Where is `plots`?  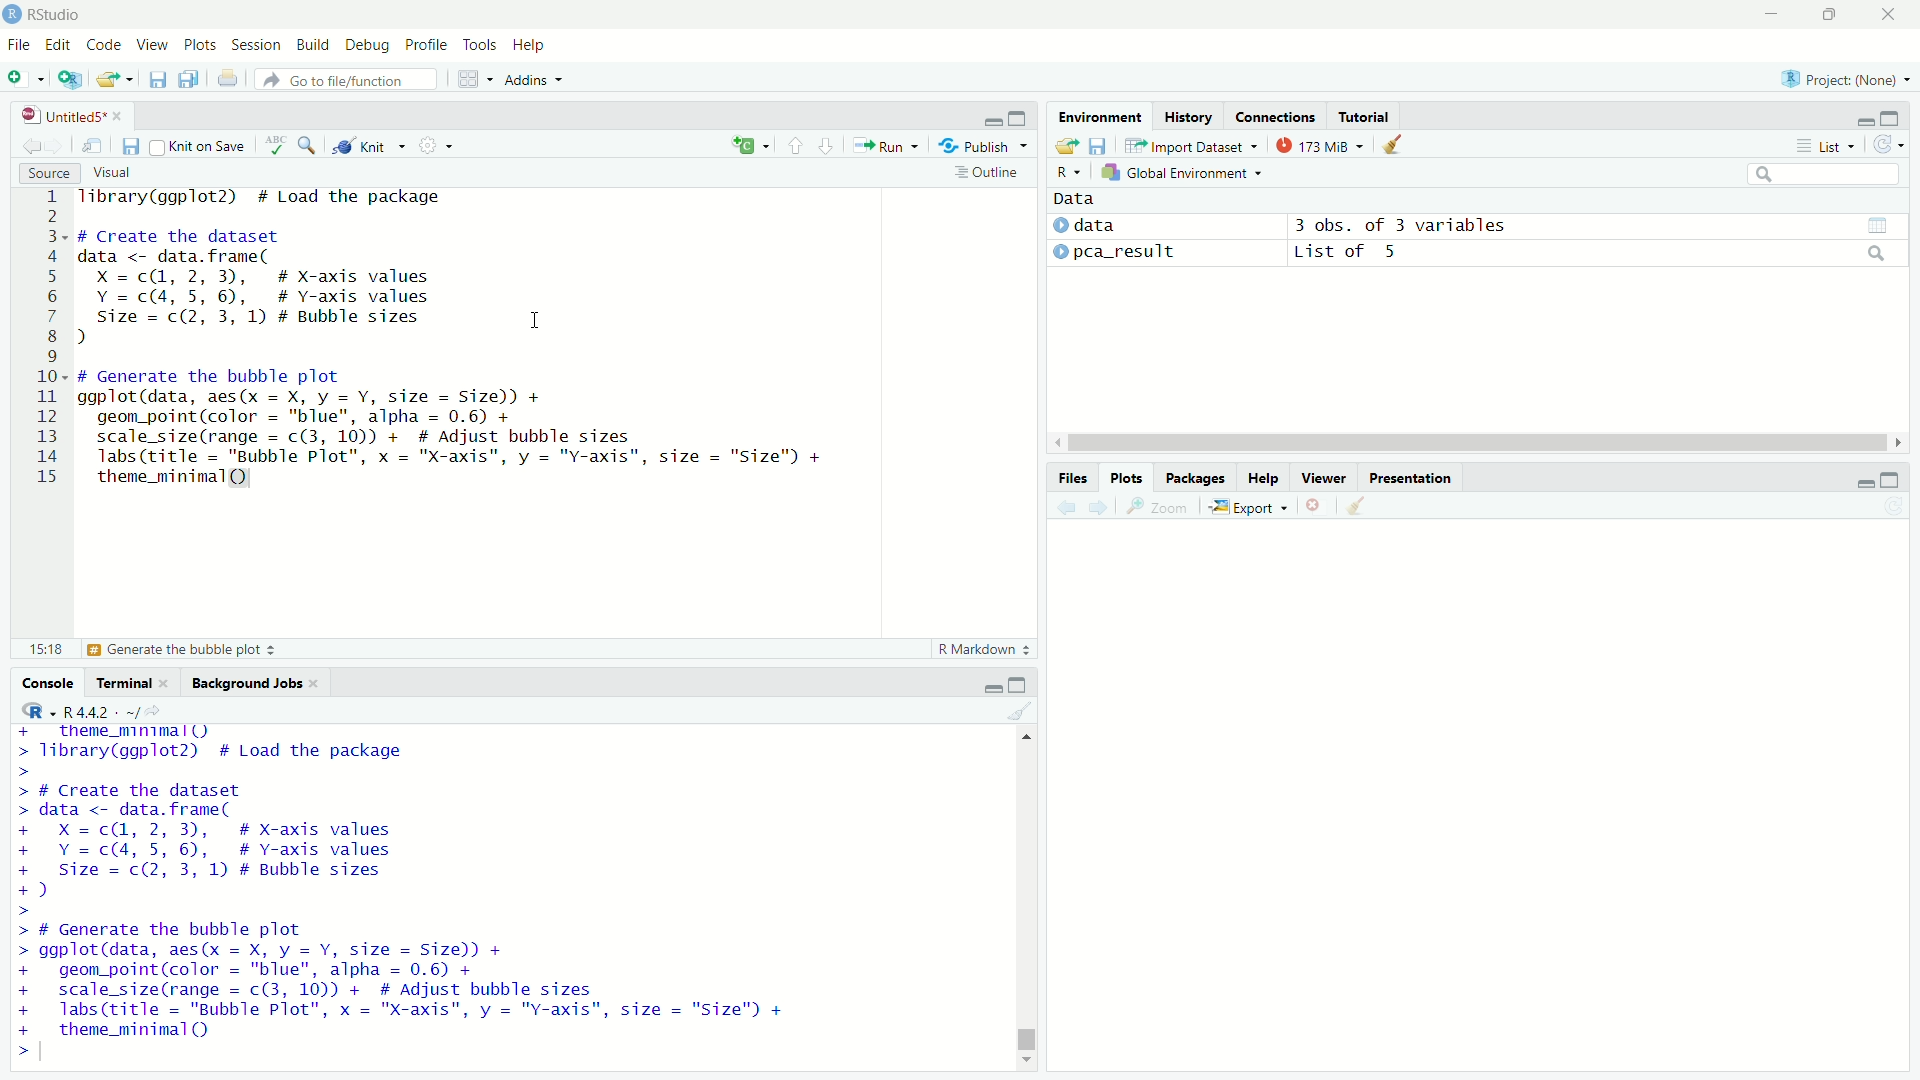
plots is located at coordinates (201, 47).